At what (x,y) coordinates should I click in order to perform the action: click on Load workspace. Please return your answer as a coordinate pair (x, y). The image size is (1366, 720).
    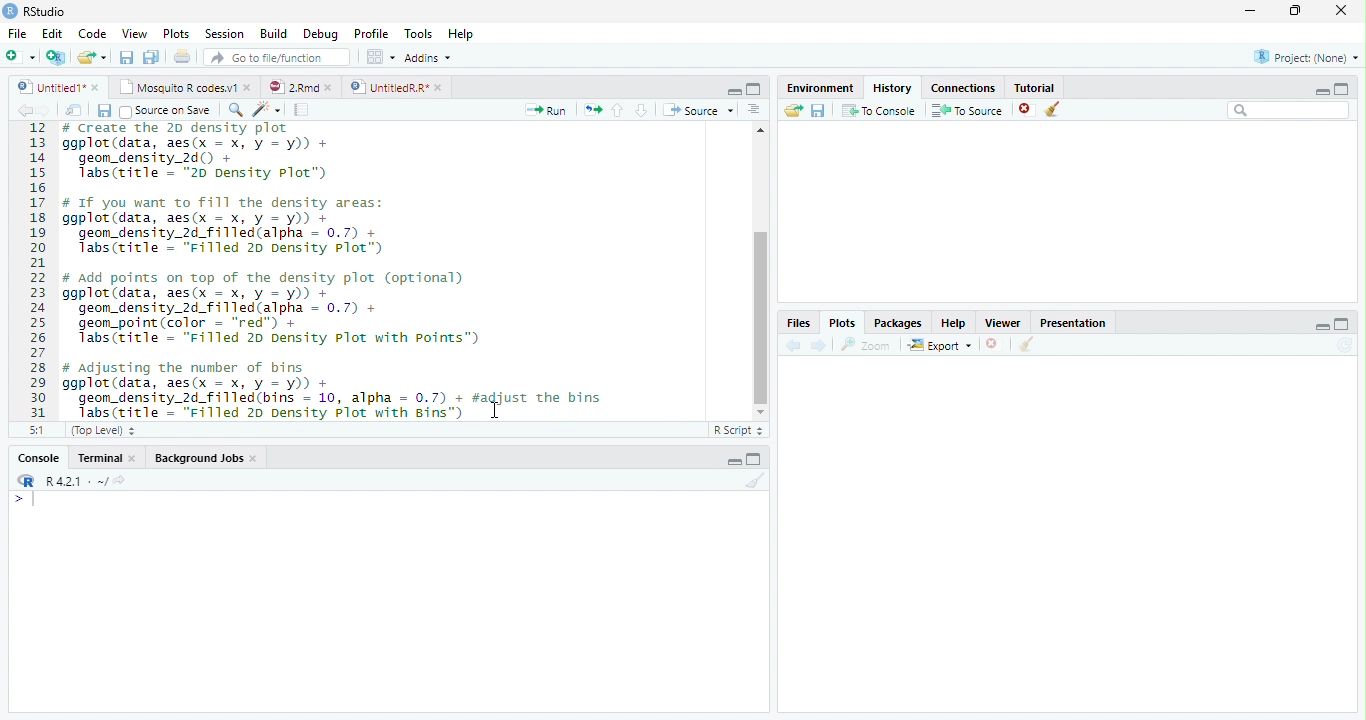
    Looking at the image, I should click on (791, 111).